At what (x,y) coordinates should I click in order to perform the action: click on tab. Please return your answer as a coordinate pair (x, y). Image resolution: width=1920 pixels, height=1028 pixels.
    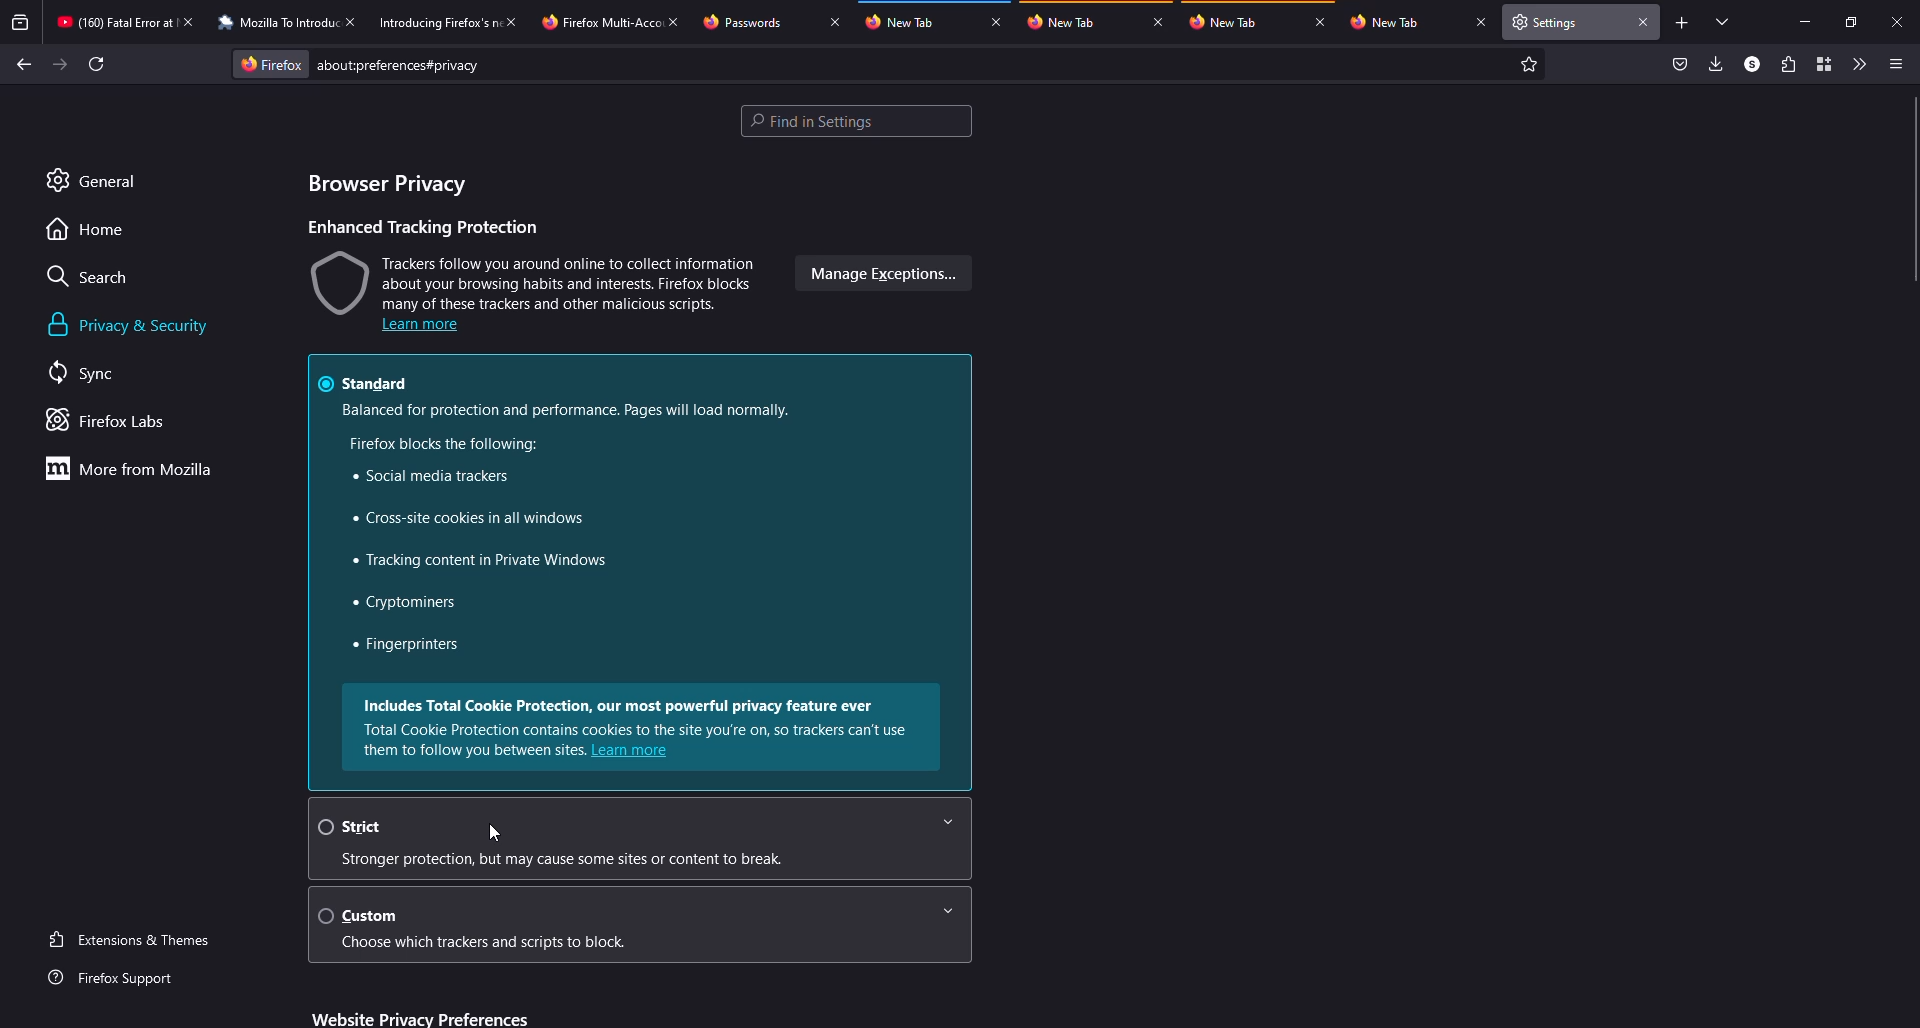
    Looking at the image, I should click on (277, 23).